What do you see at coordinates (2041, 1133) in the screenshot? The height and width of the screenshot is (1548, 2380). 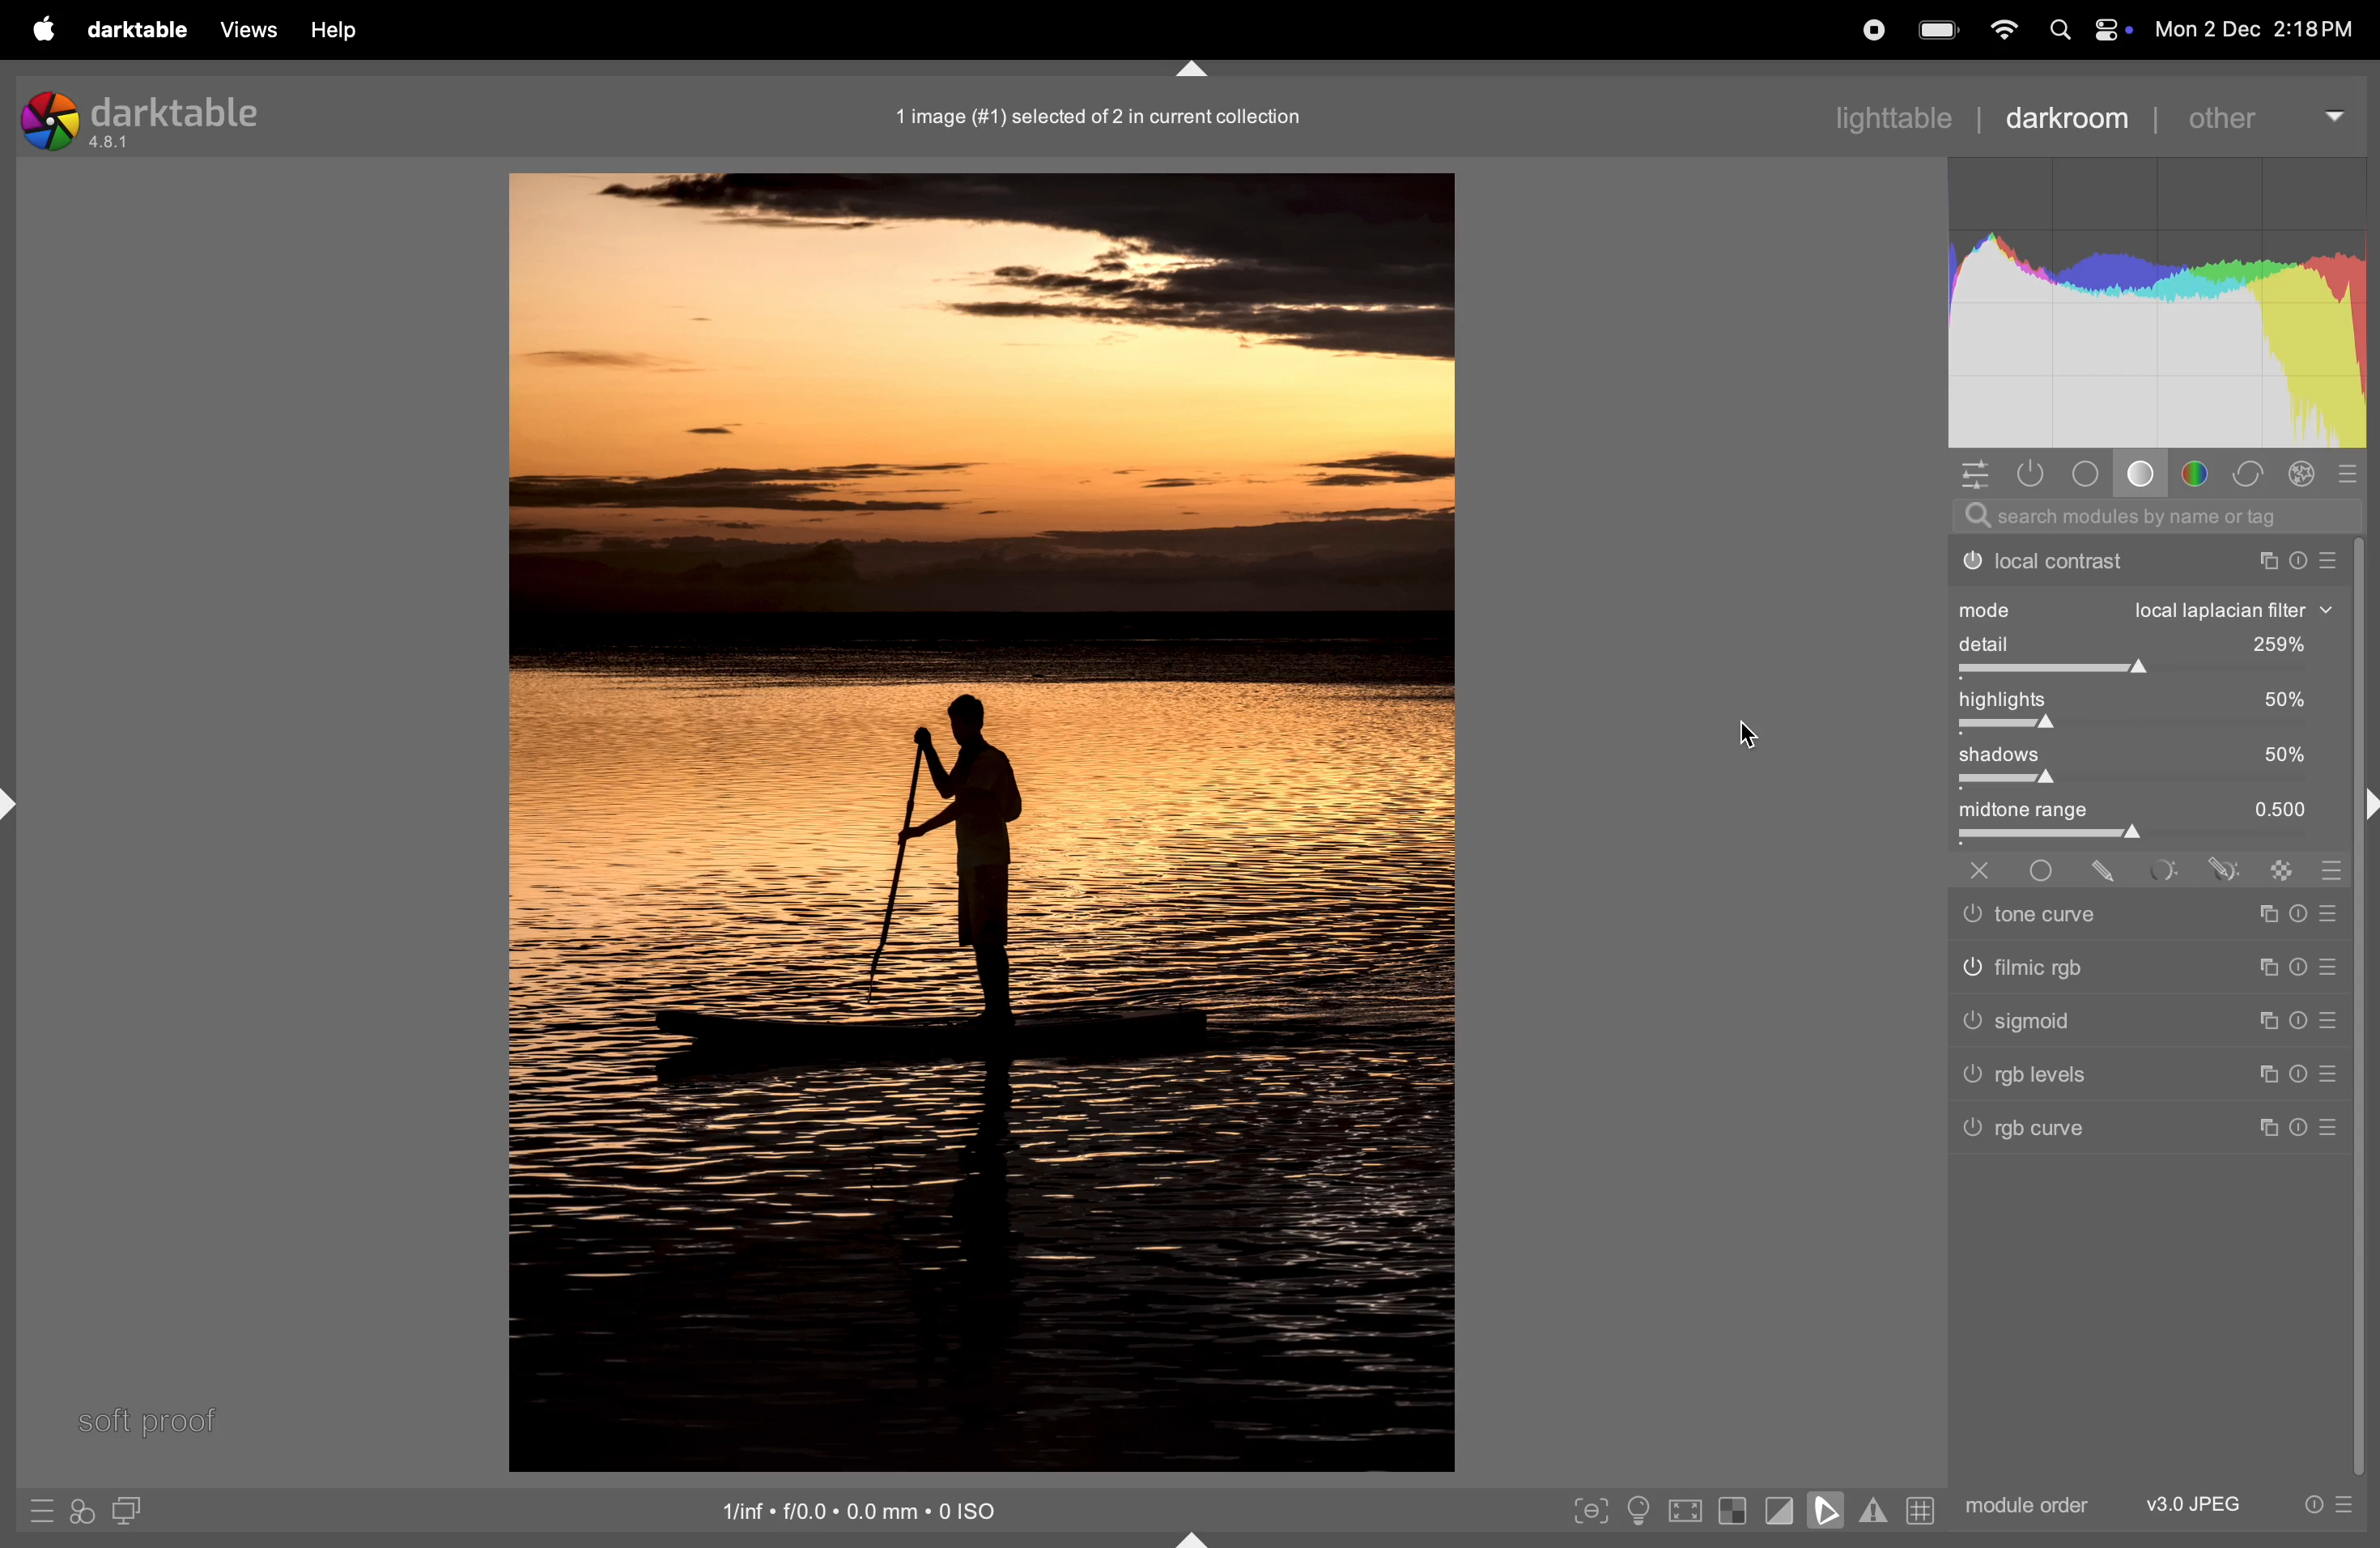 I see `rgb curve ` at bounding box center [2041, 1133].